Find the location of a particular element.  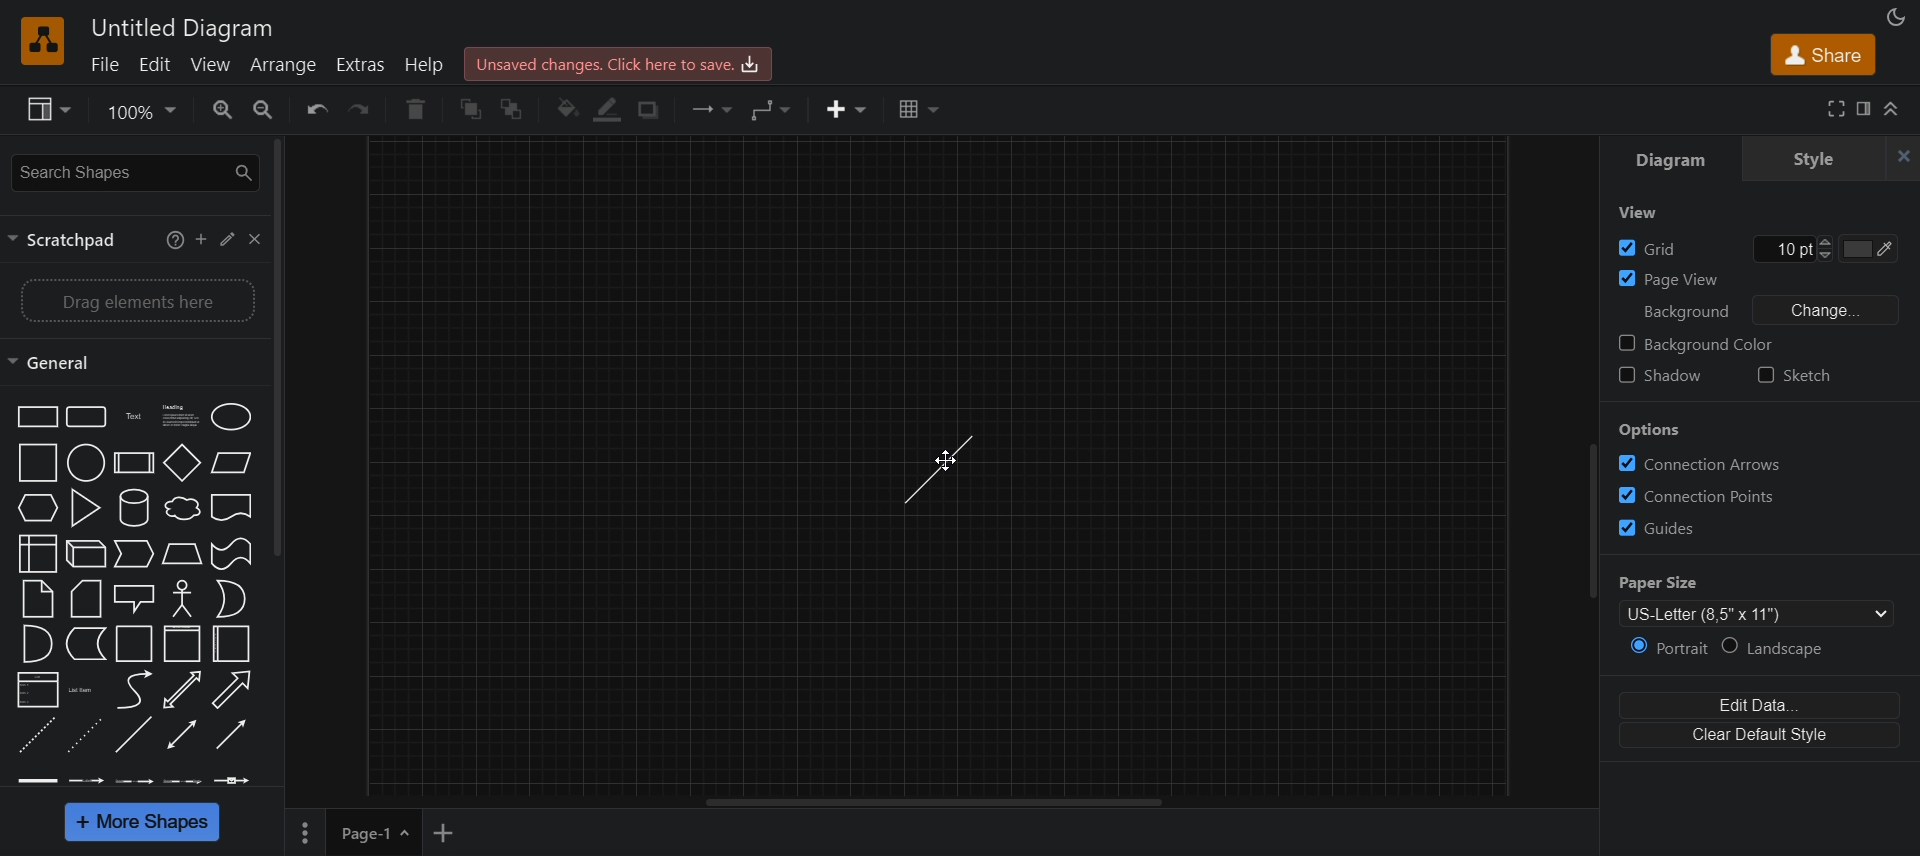

Note is located at coordinates (37, 599).